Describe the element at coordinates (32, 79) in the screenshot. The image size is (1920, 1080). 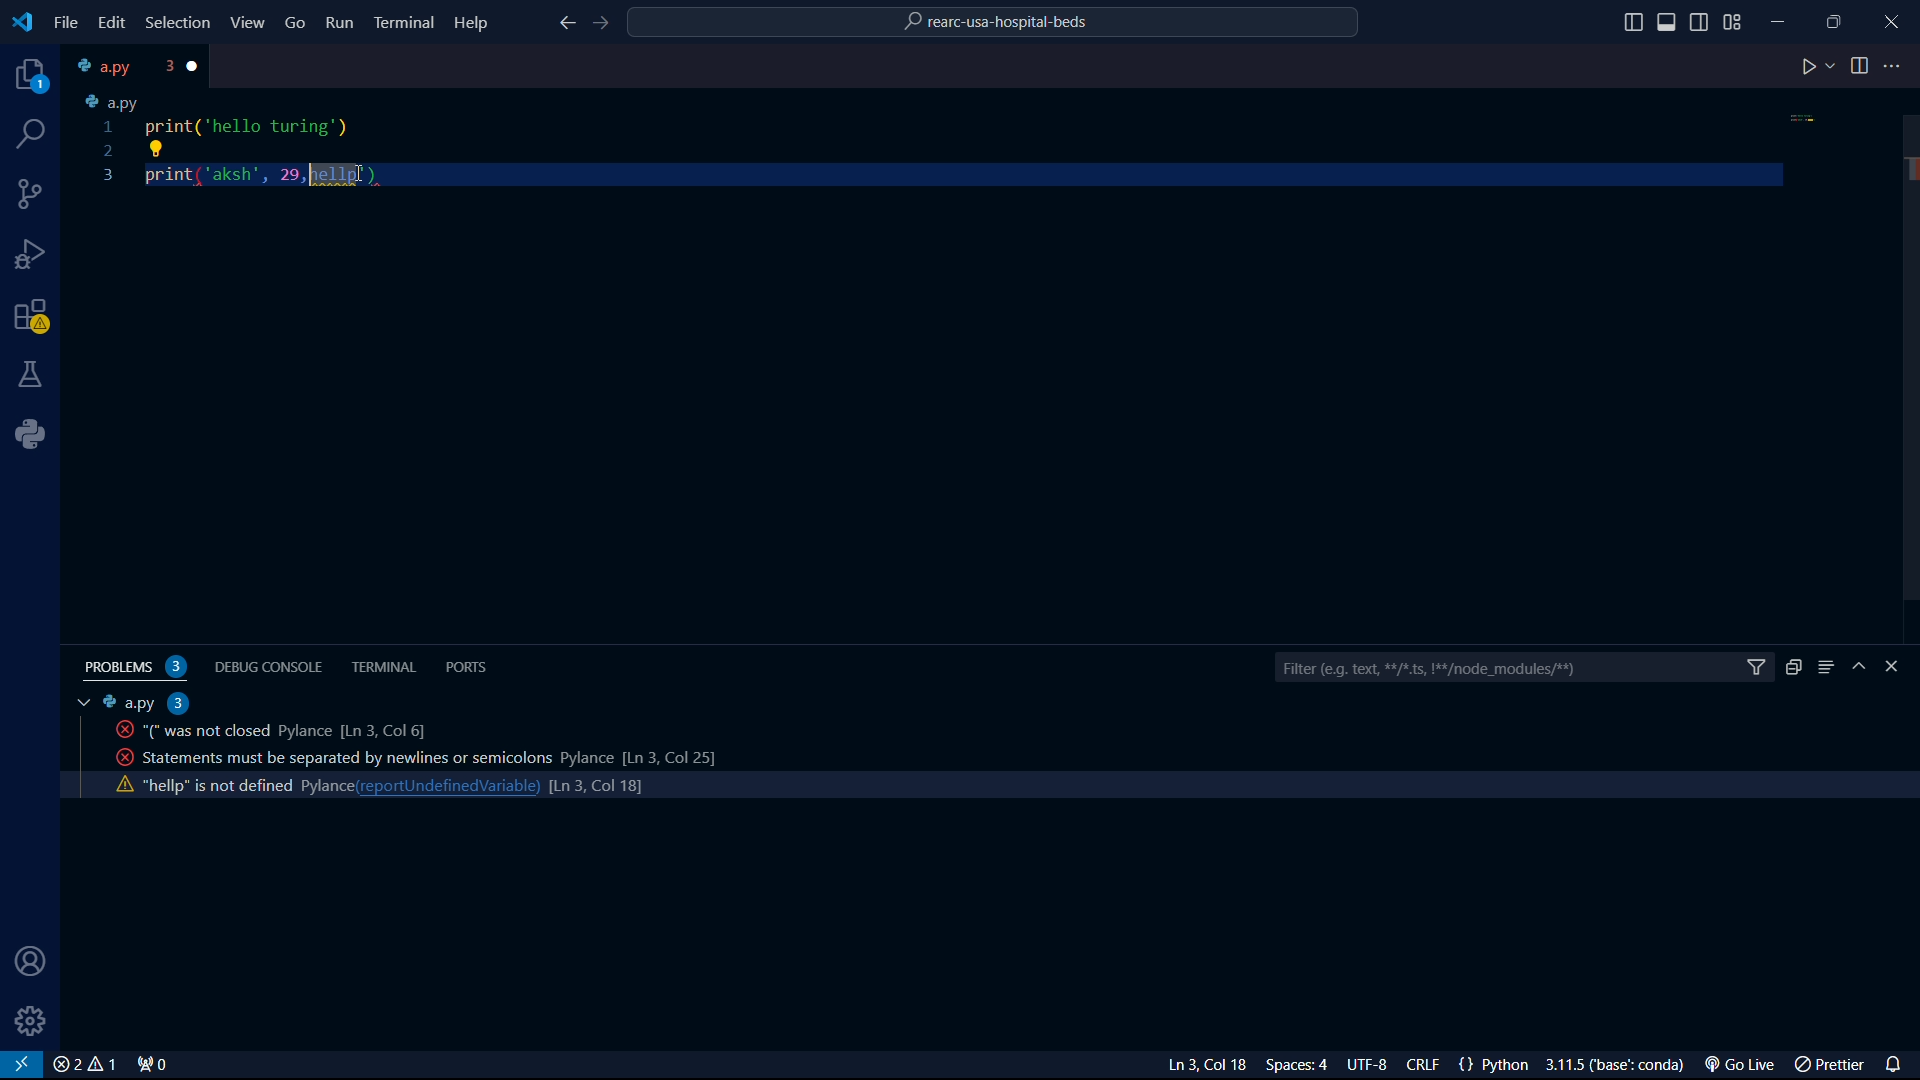
I see `projects` at that location.